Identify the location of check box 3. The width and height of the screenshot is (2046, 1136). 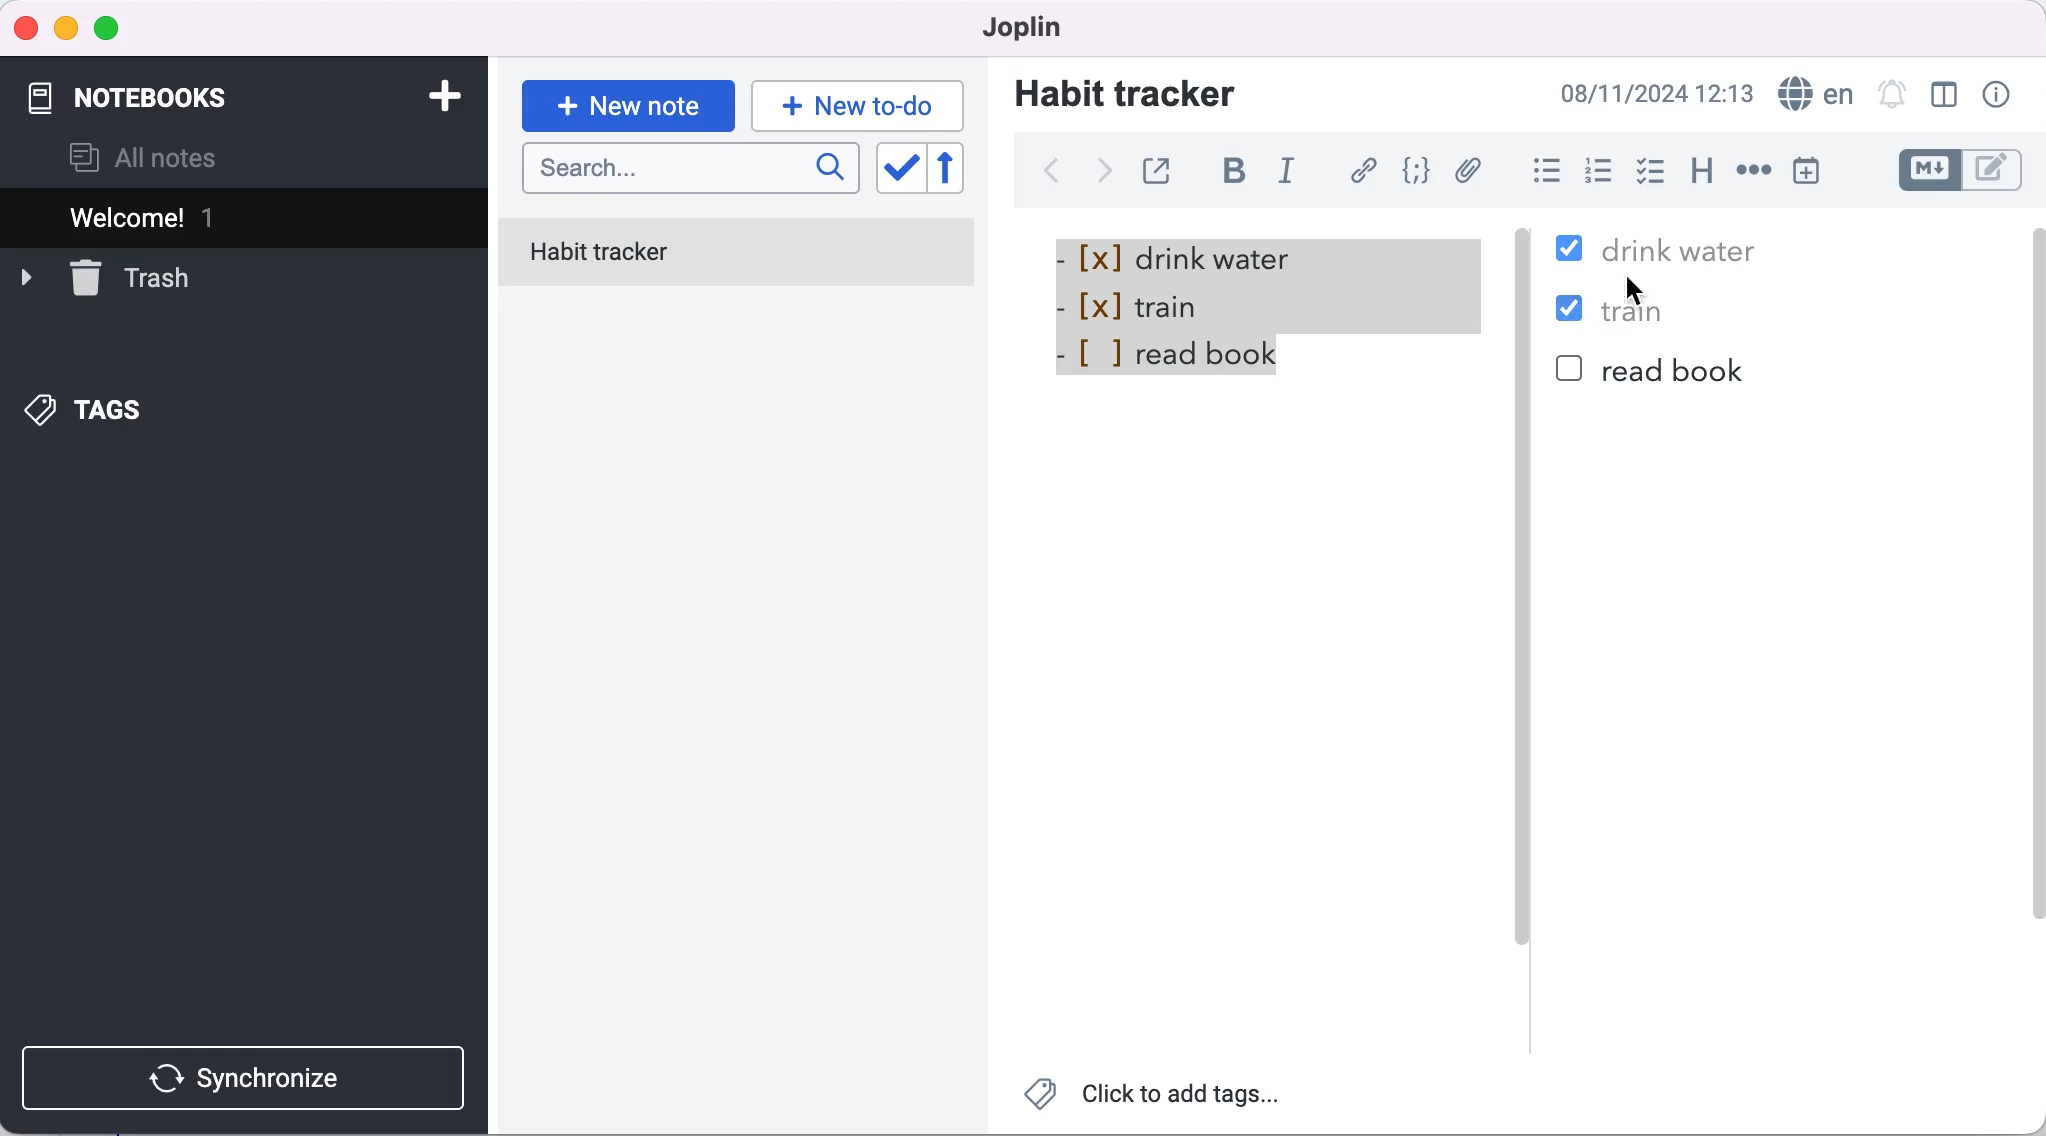
(1570, 370).